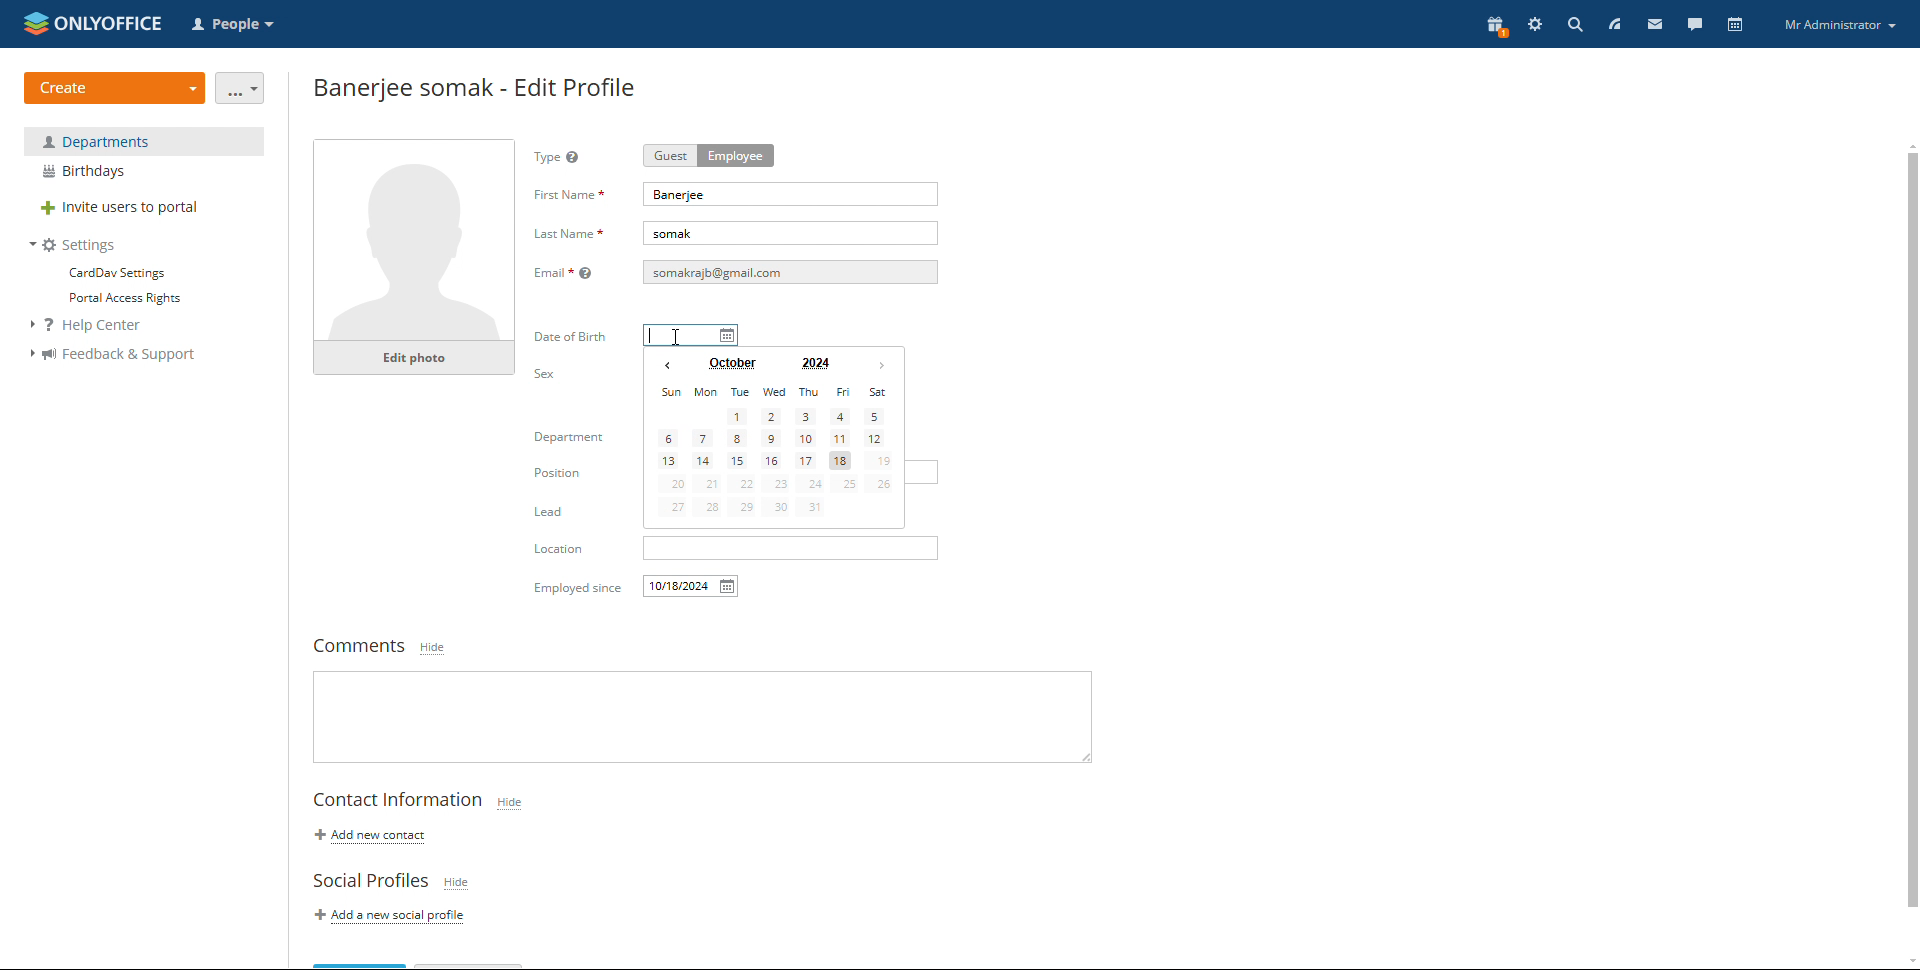  What do you see at coordinates (559, 552) in the screenshot?
I see `Location` at bounding box center [559, 552].